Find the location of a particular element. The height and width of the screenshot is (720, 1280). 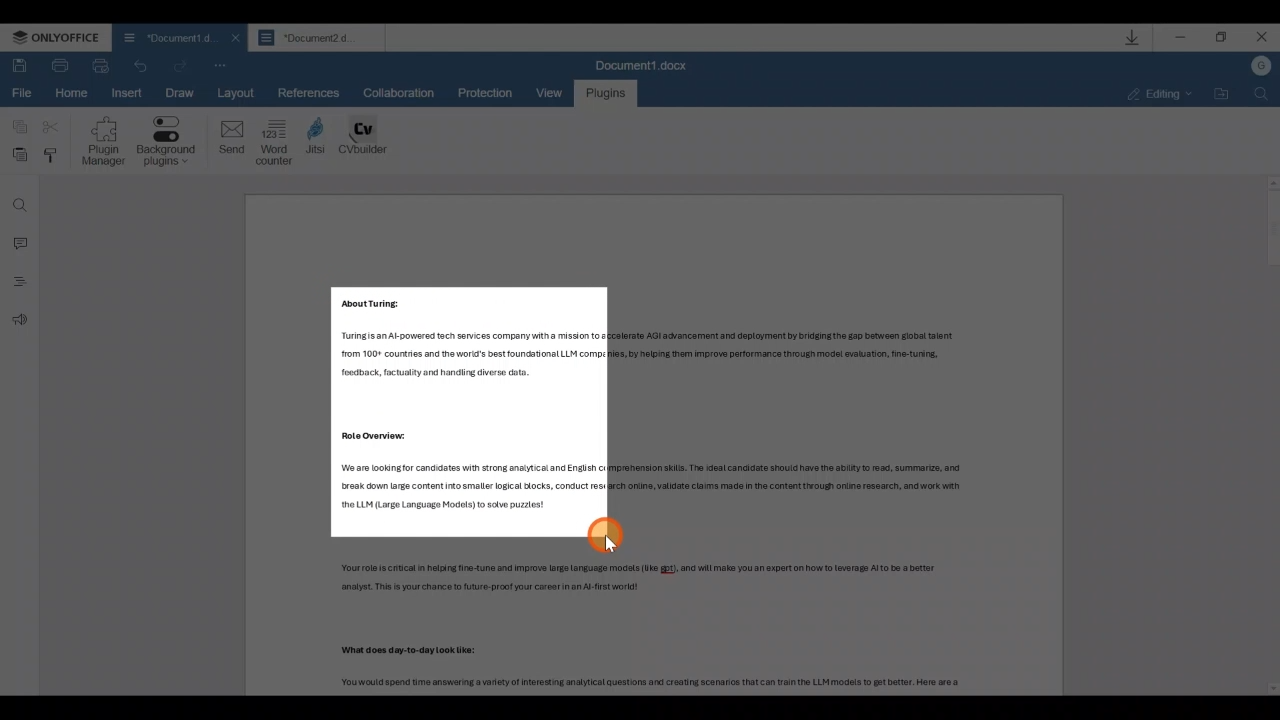

Copy style is located at coordinates (54, 157).